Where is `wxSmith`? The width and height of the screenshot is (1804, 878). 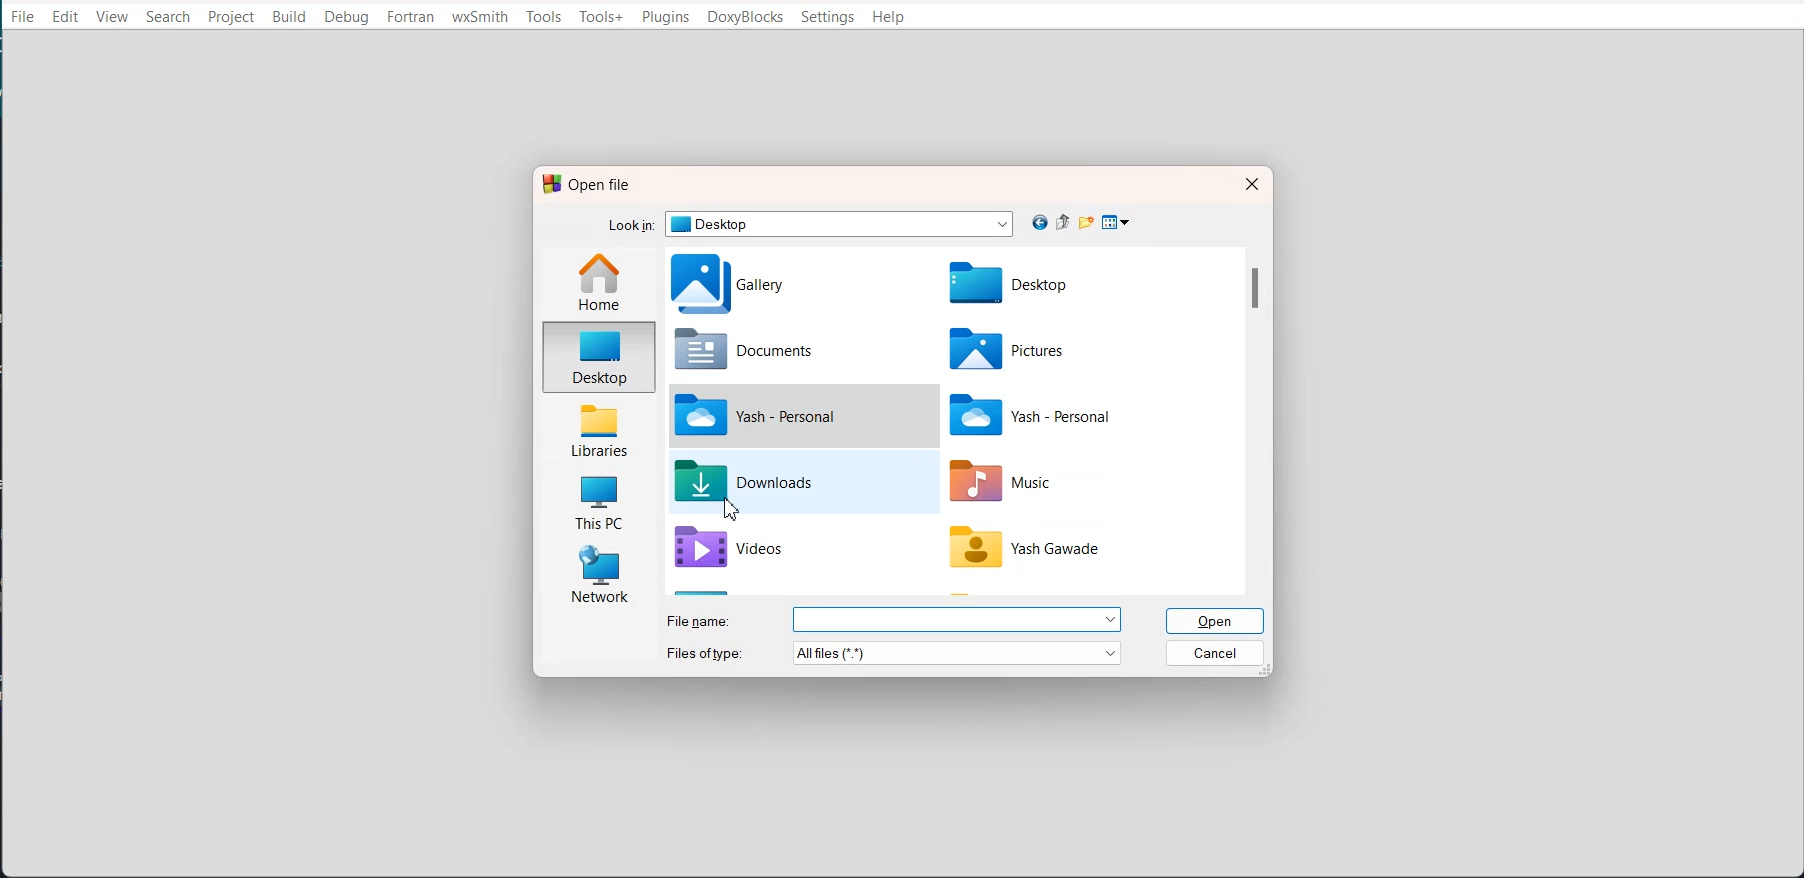 wxSmith is located at coordinates (480, 18).